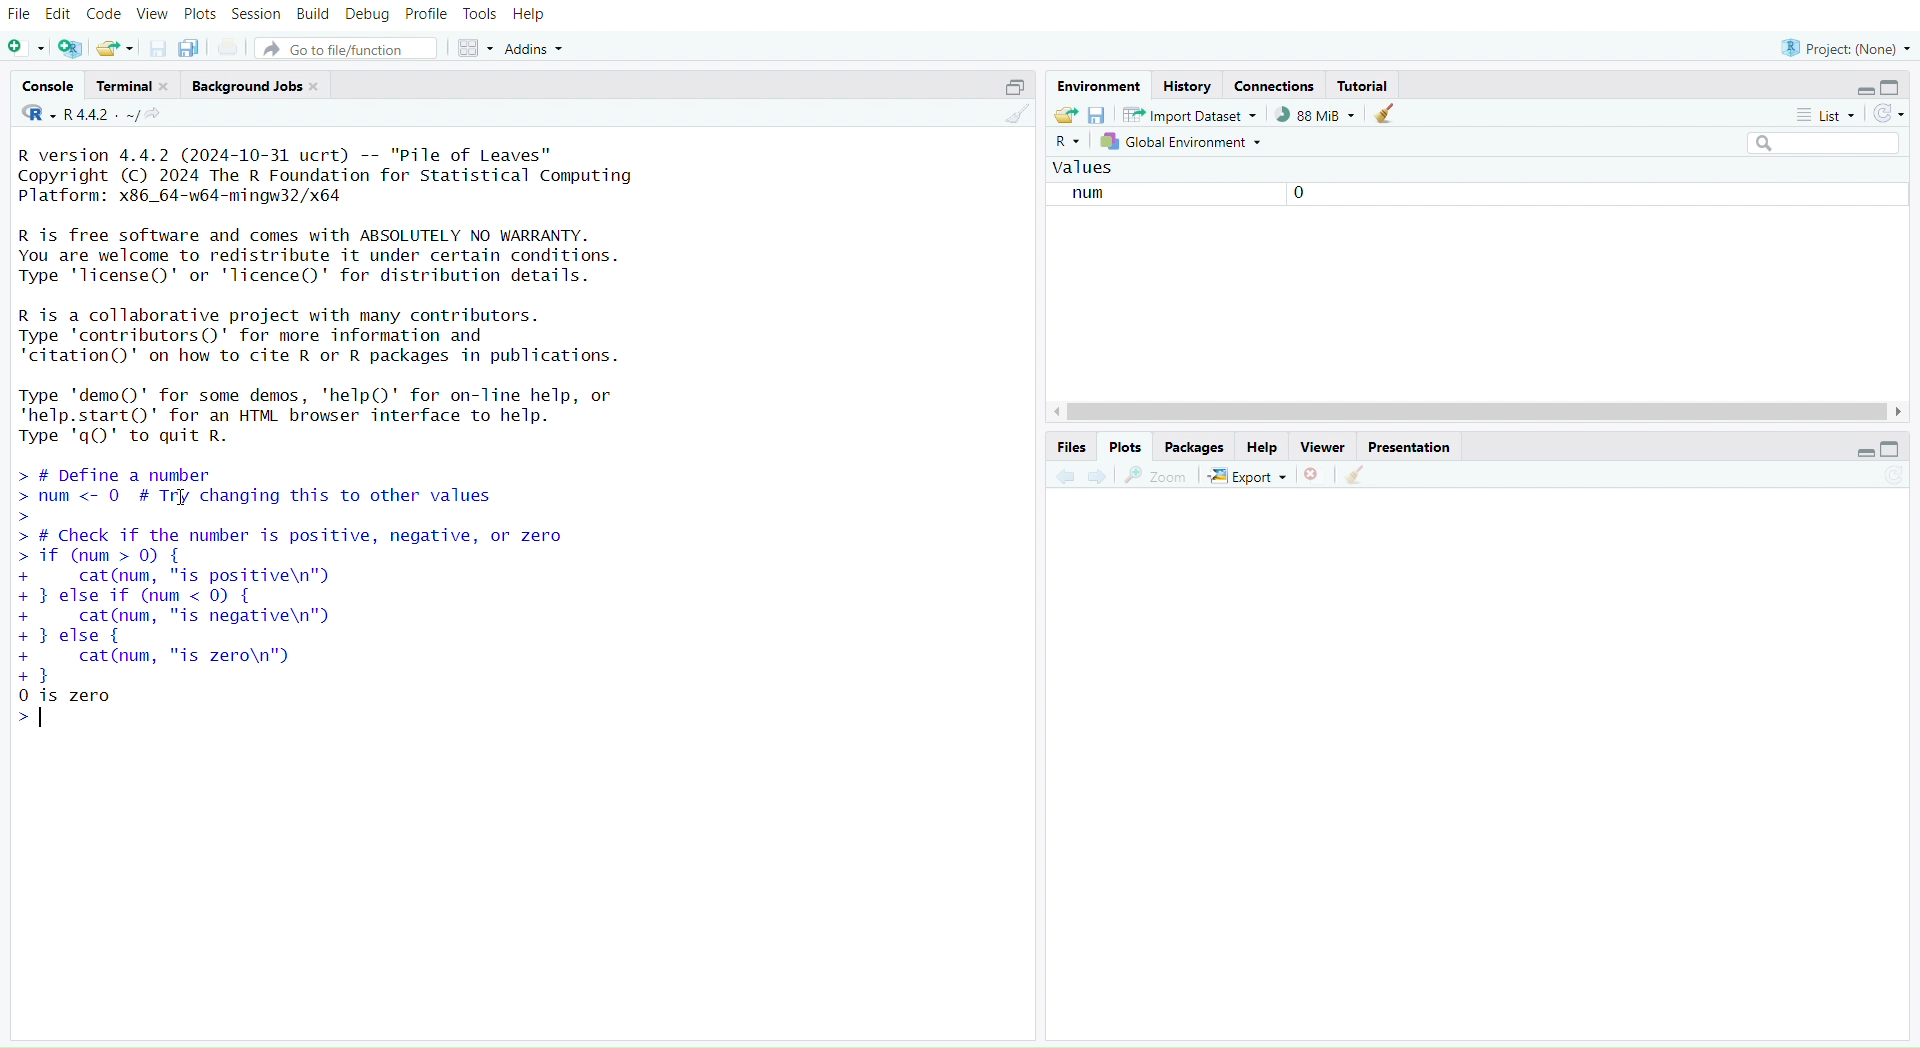  What do you see at coordinates (1892, 478) in the screenshot?
I see `refresh current plot` at bounding box center [1892, 478].